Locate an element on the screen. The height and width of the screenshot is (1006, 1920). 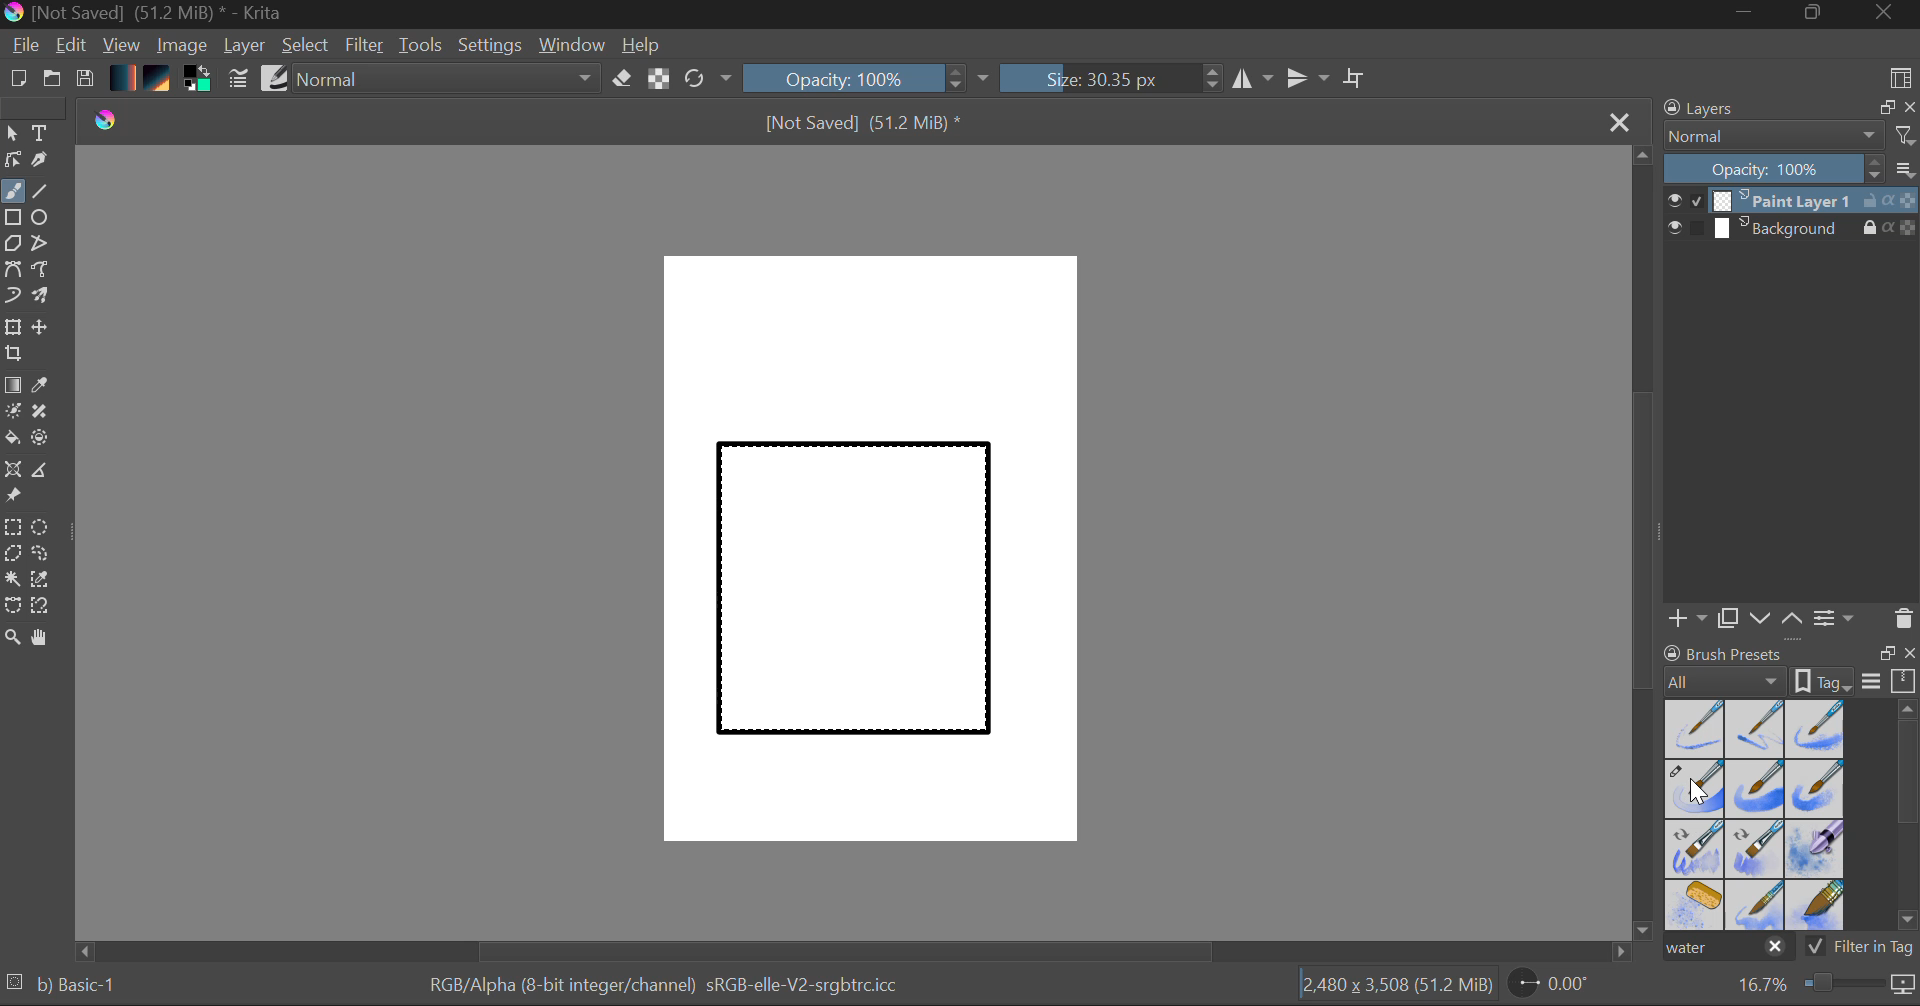
Water C - Spread is located at coordinates (1757, 905).